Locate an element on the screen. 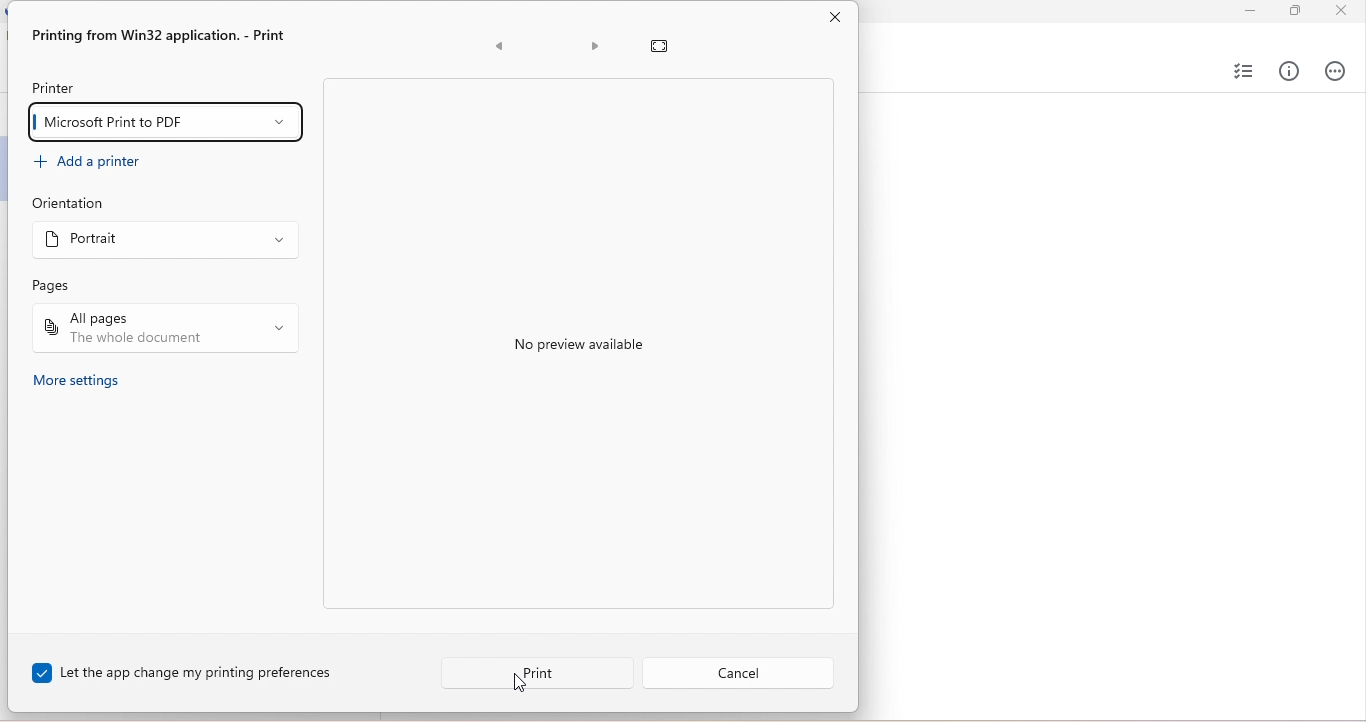  info is located at coordinates (1290, 71).